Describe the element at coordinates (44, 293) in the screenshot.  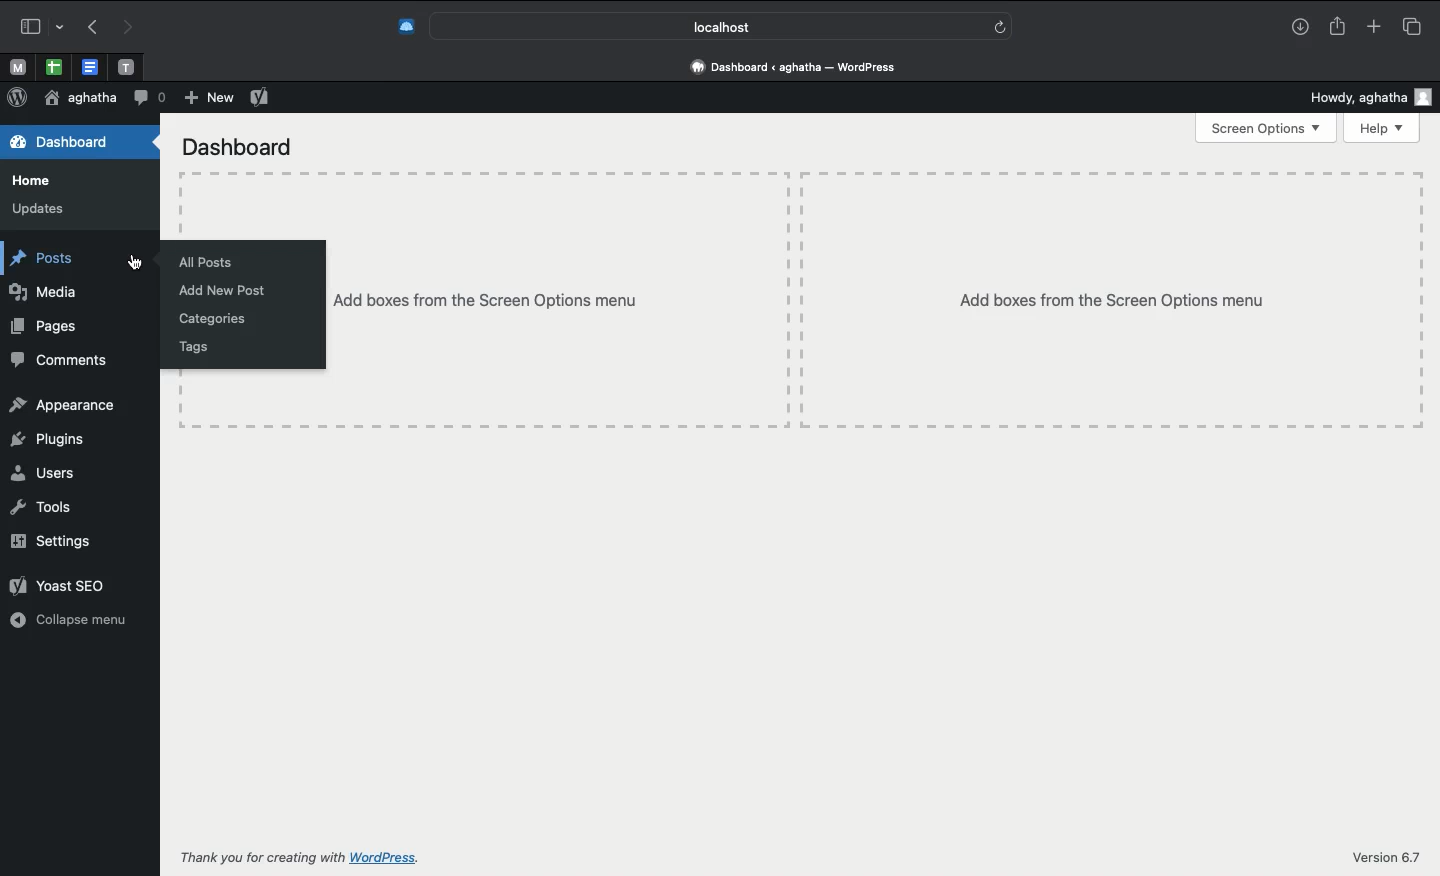
I see `Media` at that location.